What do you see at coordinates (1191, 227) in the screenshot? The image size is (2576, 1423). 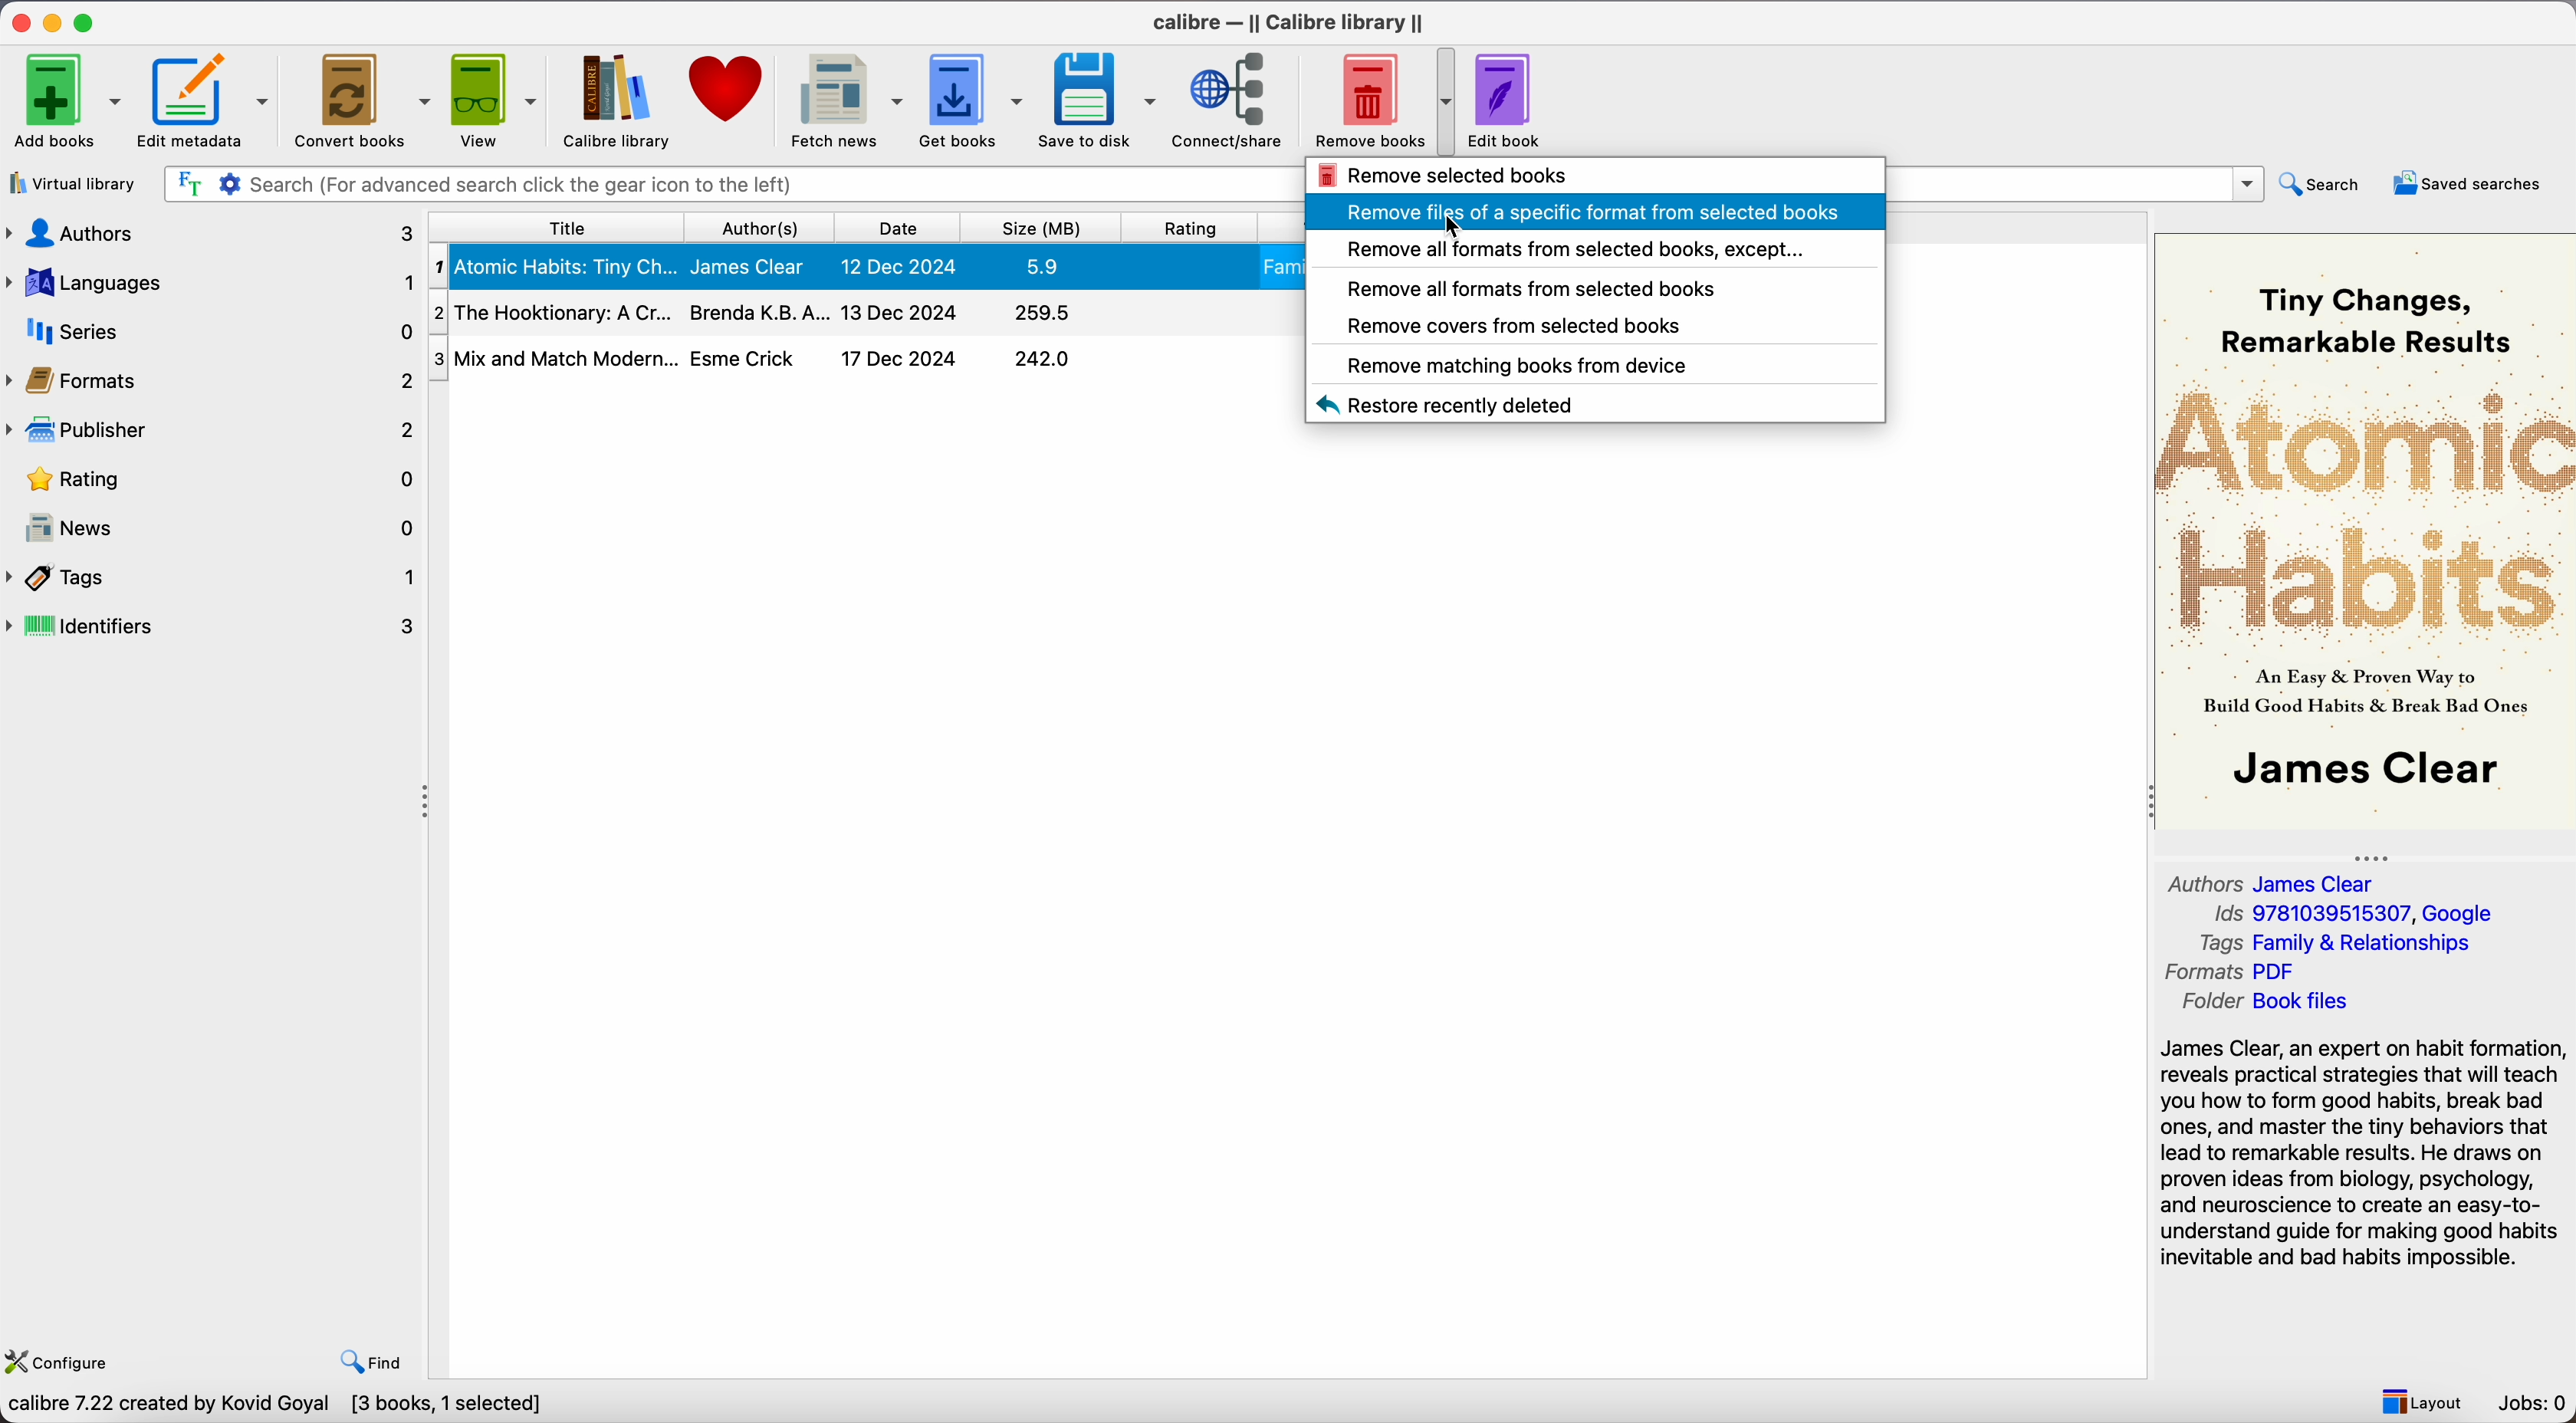 I see `rating` at bounding box center [1191, 227].